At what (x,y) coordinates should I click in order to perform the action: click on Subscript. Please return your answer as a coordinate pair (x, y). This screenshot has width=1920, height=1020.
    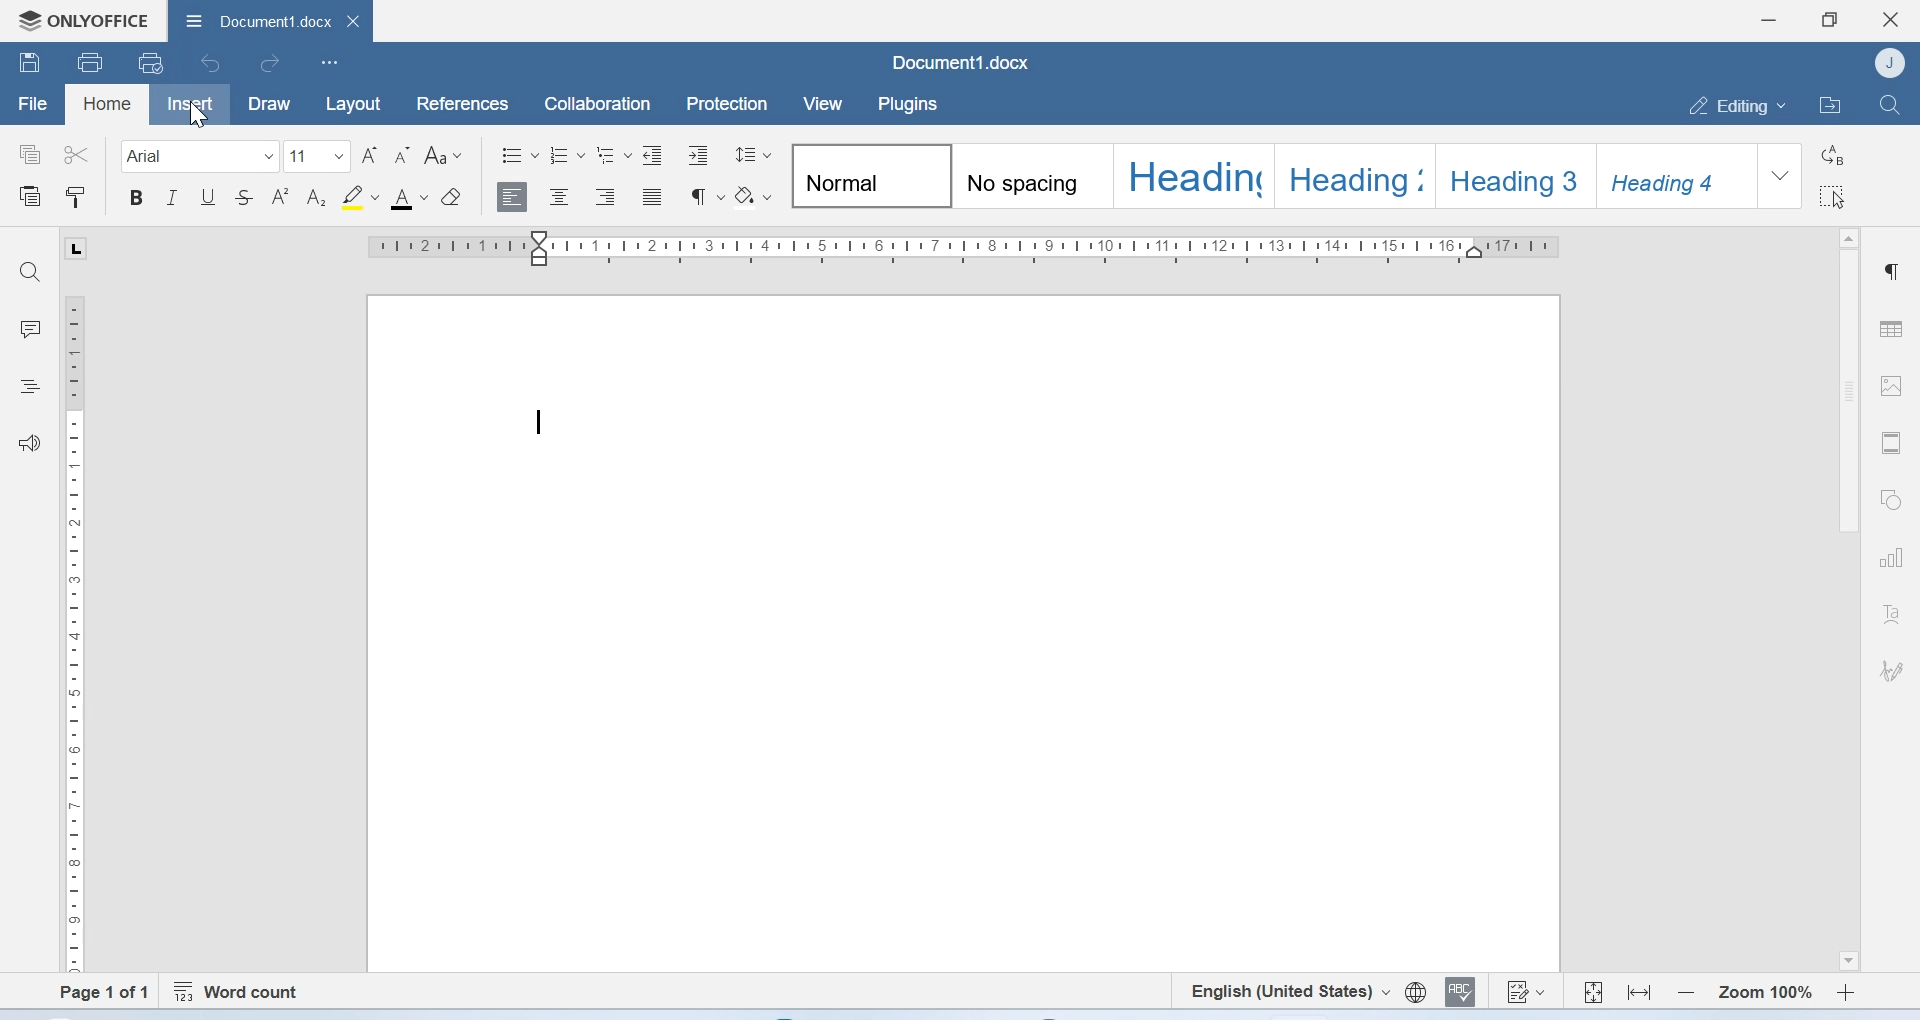
    Looking at the image, I should click on (315, 199).